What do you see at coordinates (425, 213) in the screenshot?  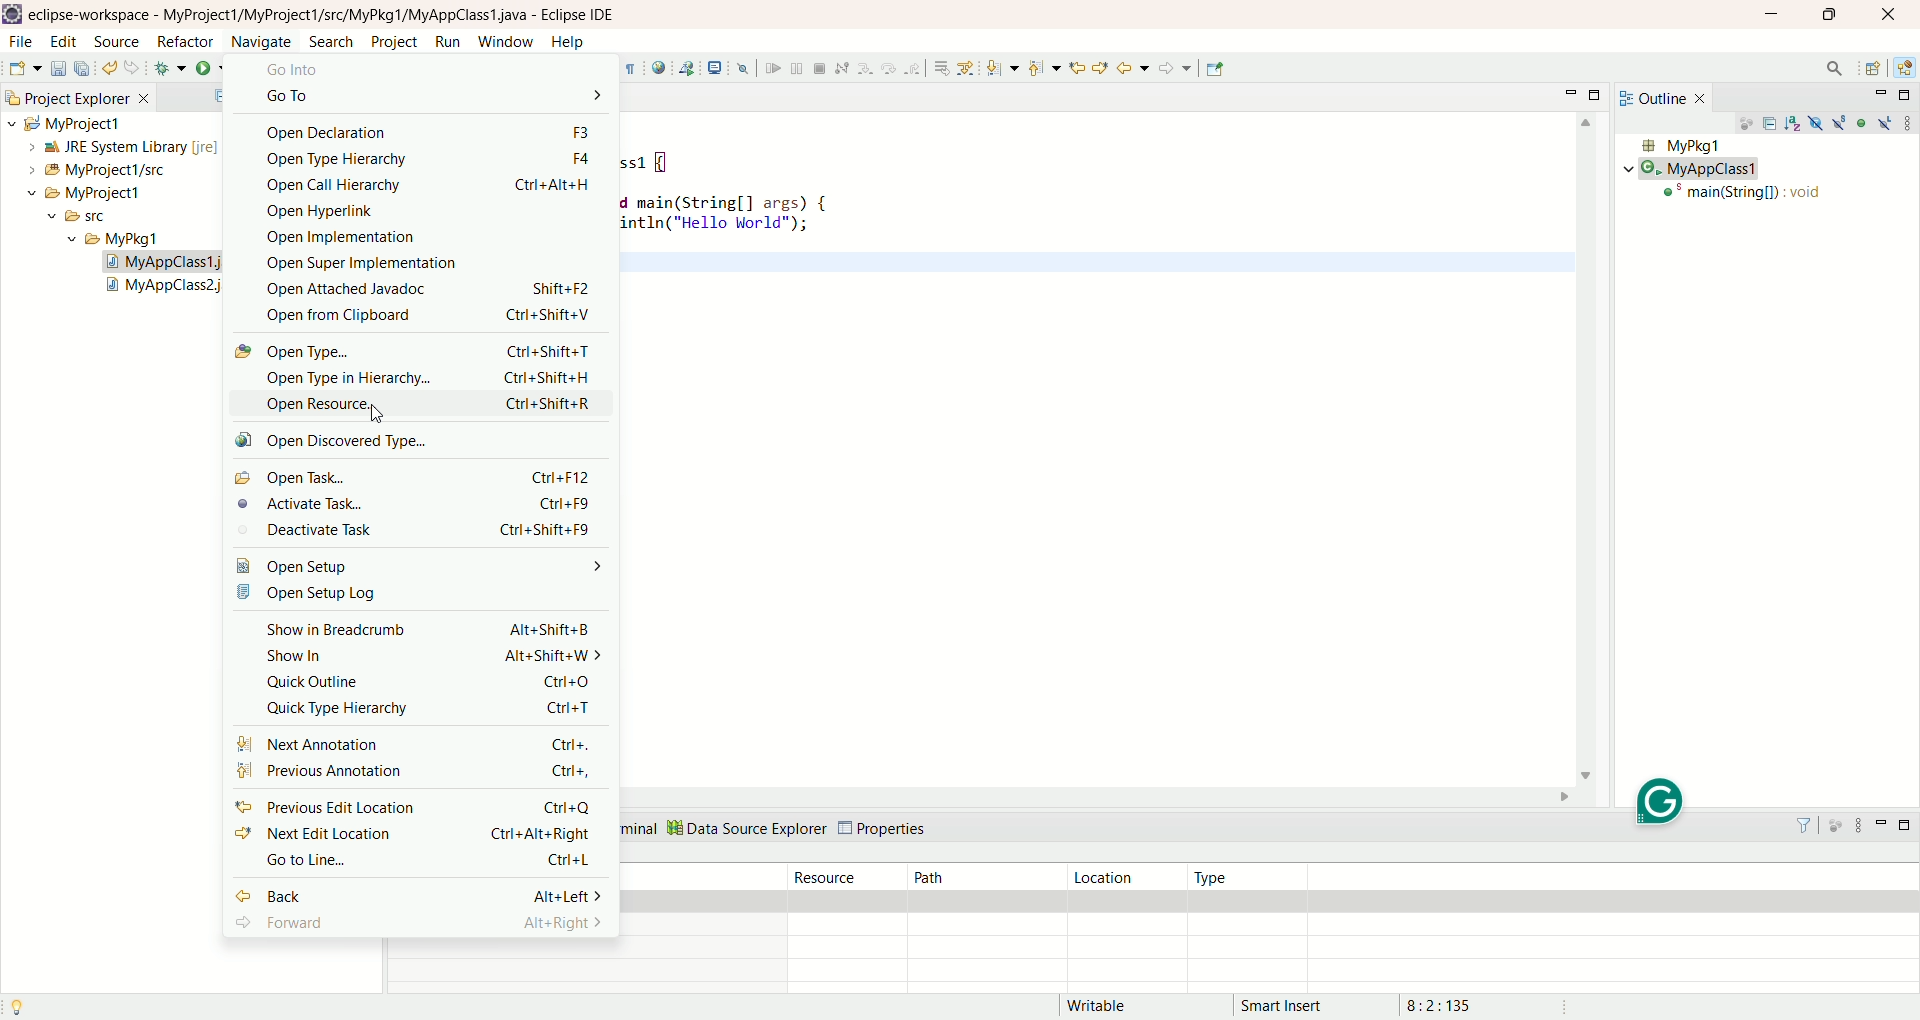 I see `open hyperlink` at bounding box center [425, 213].